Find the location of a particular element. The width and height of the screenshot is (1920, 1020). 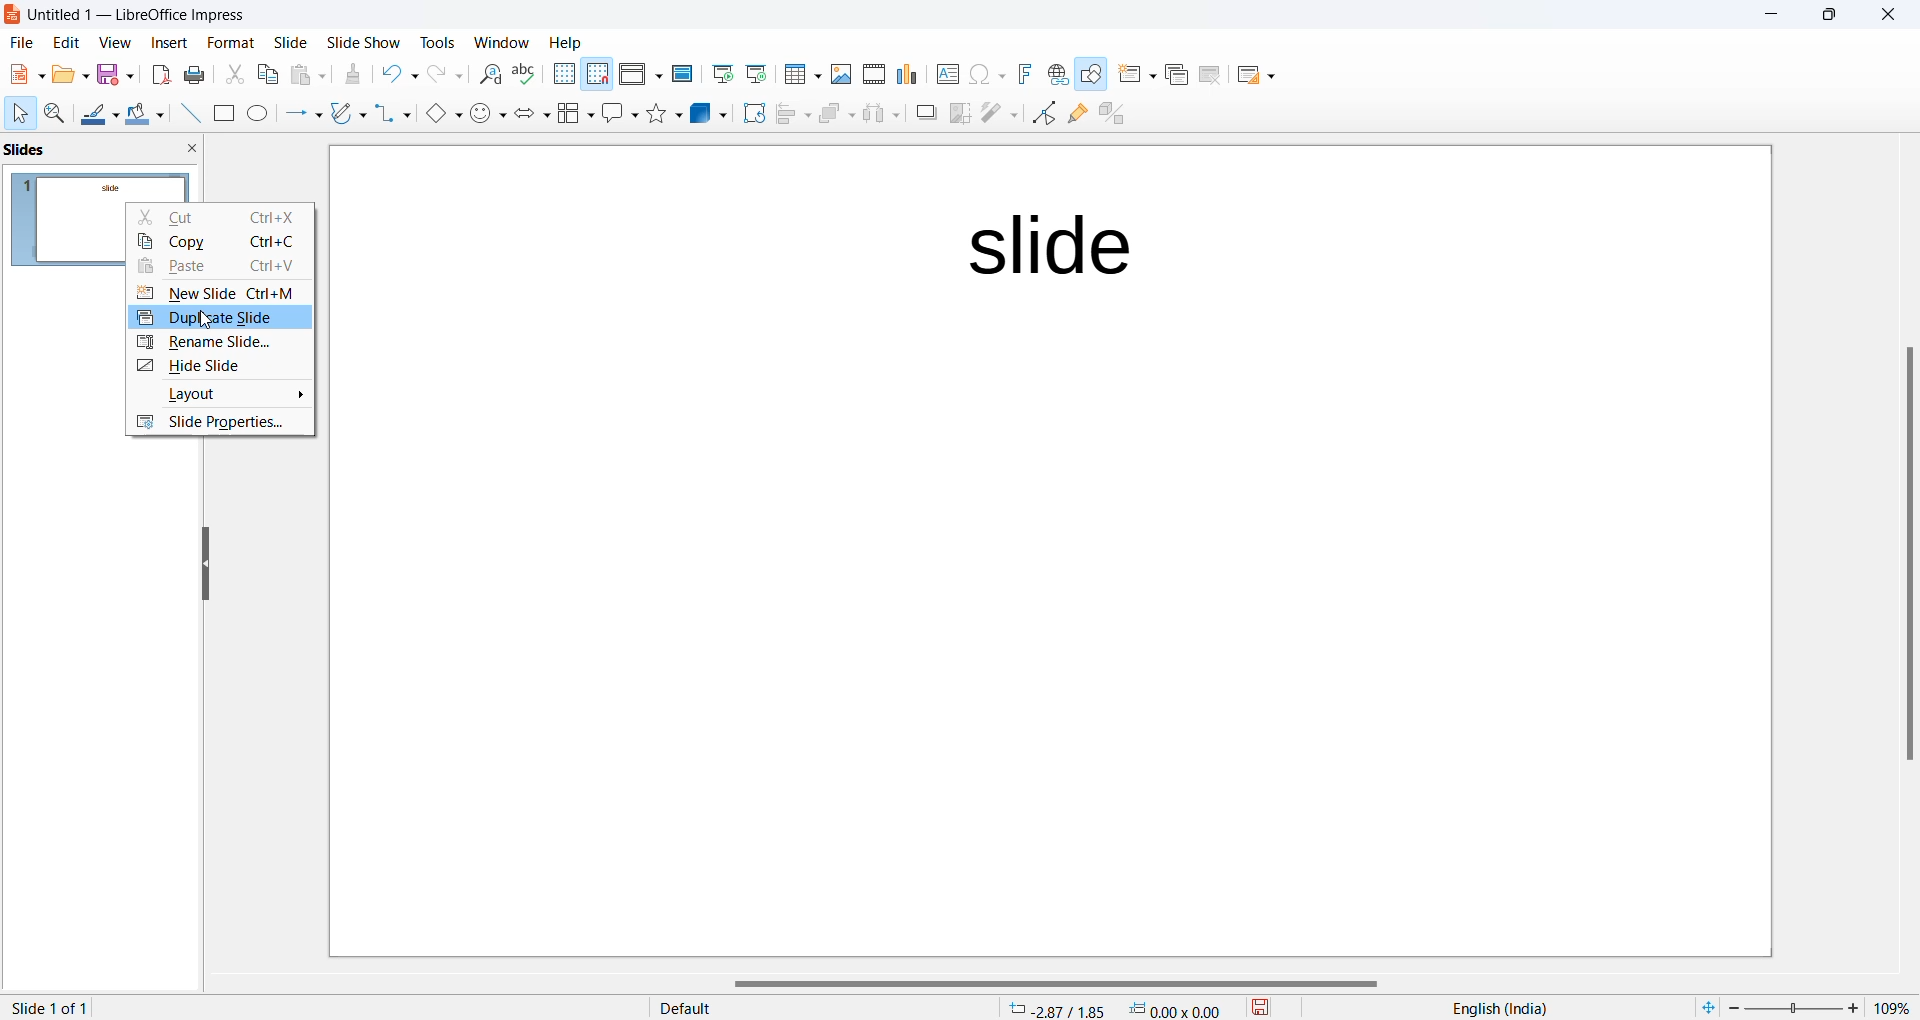

minimize is located at coordinates (1766, 17).